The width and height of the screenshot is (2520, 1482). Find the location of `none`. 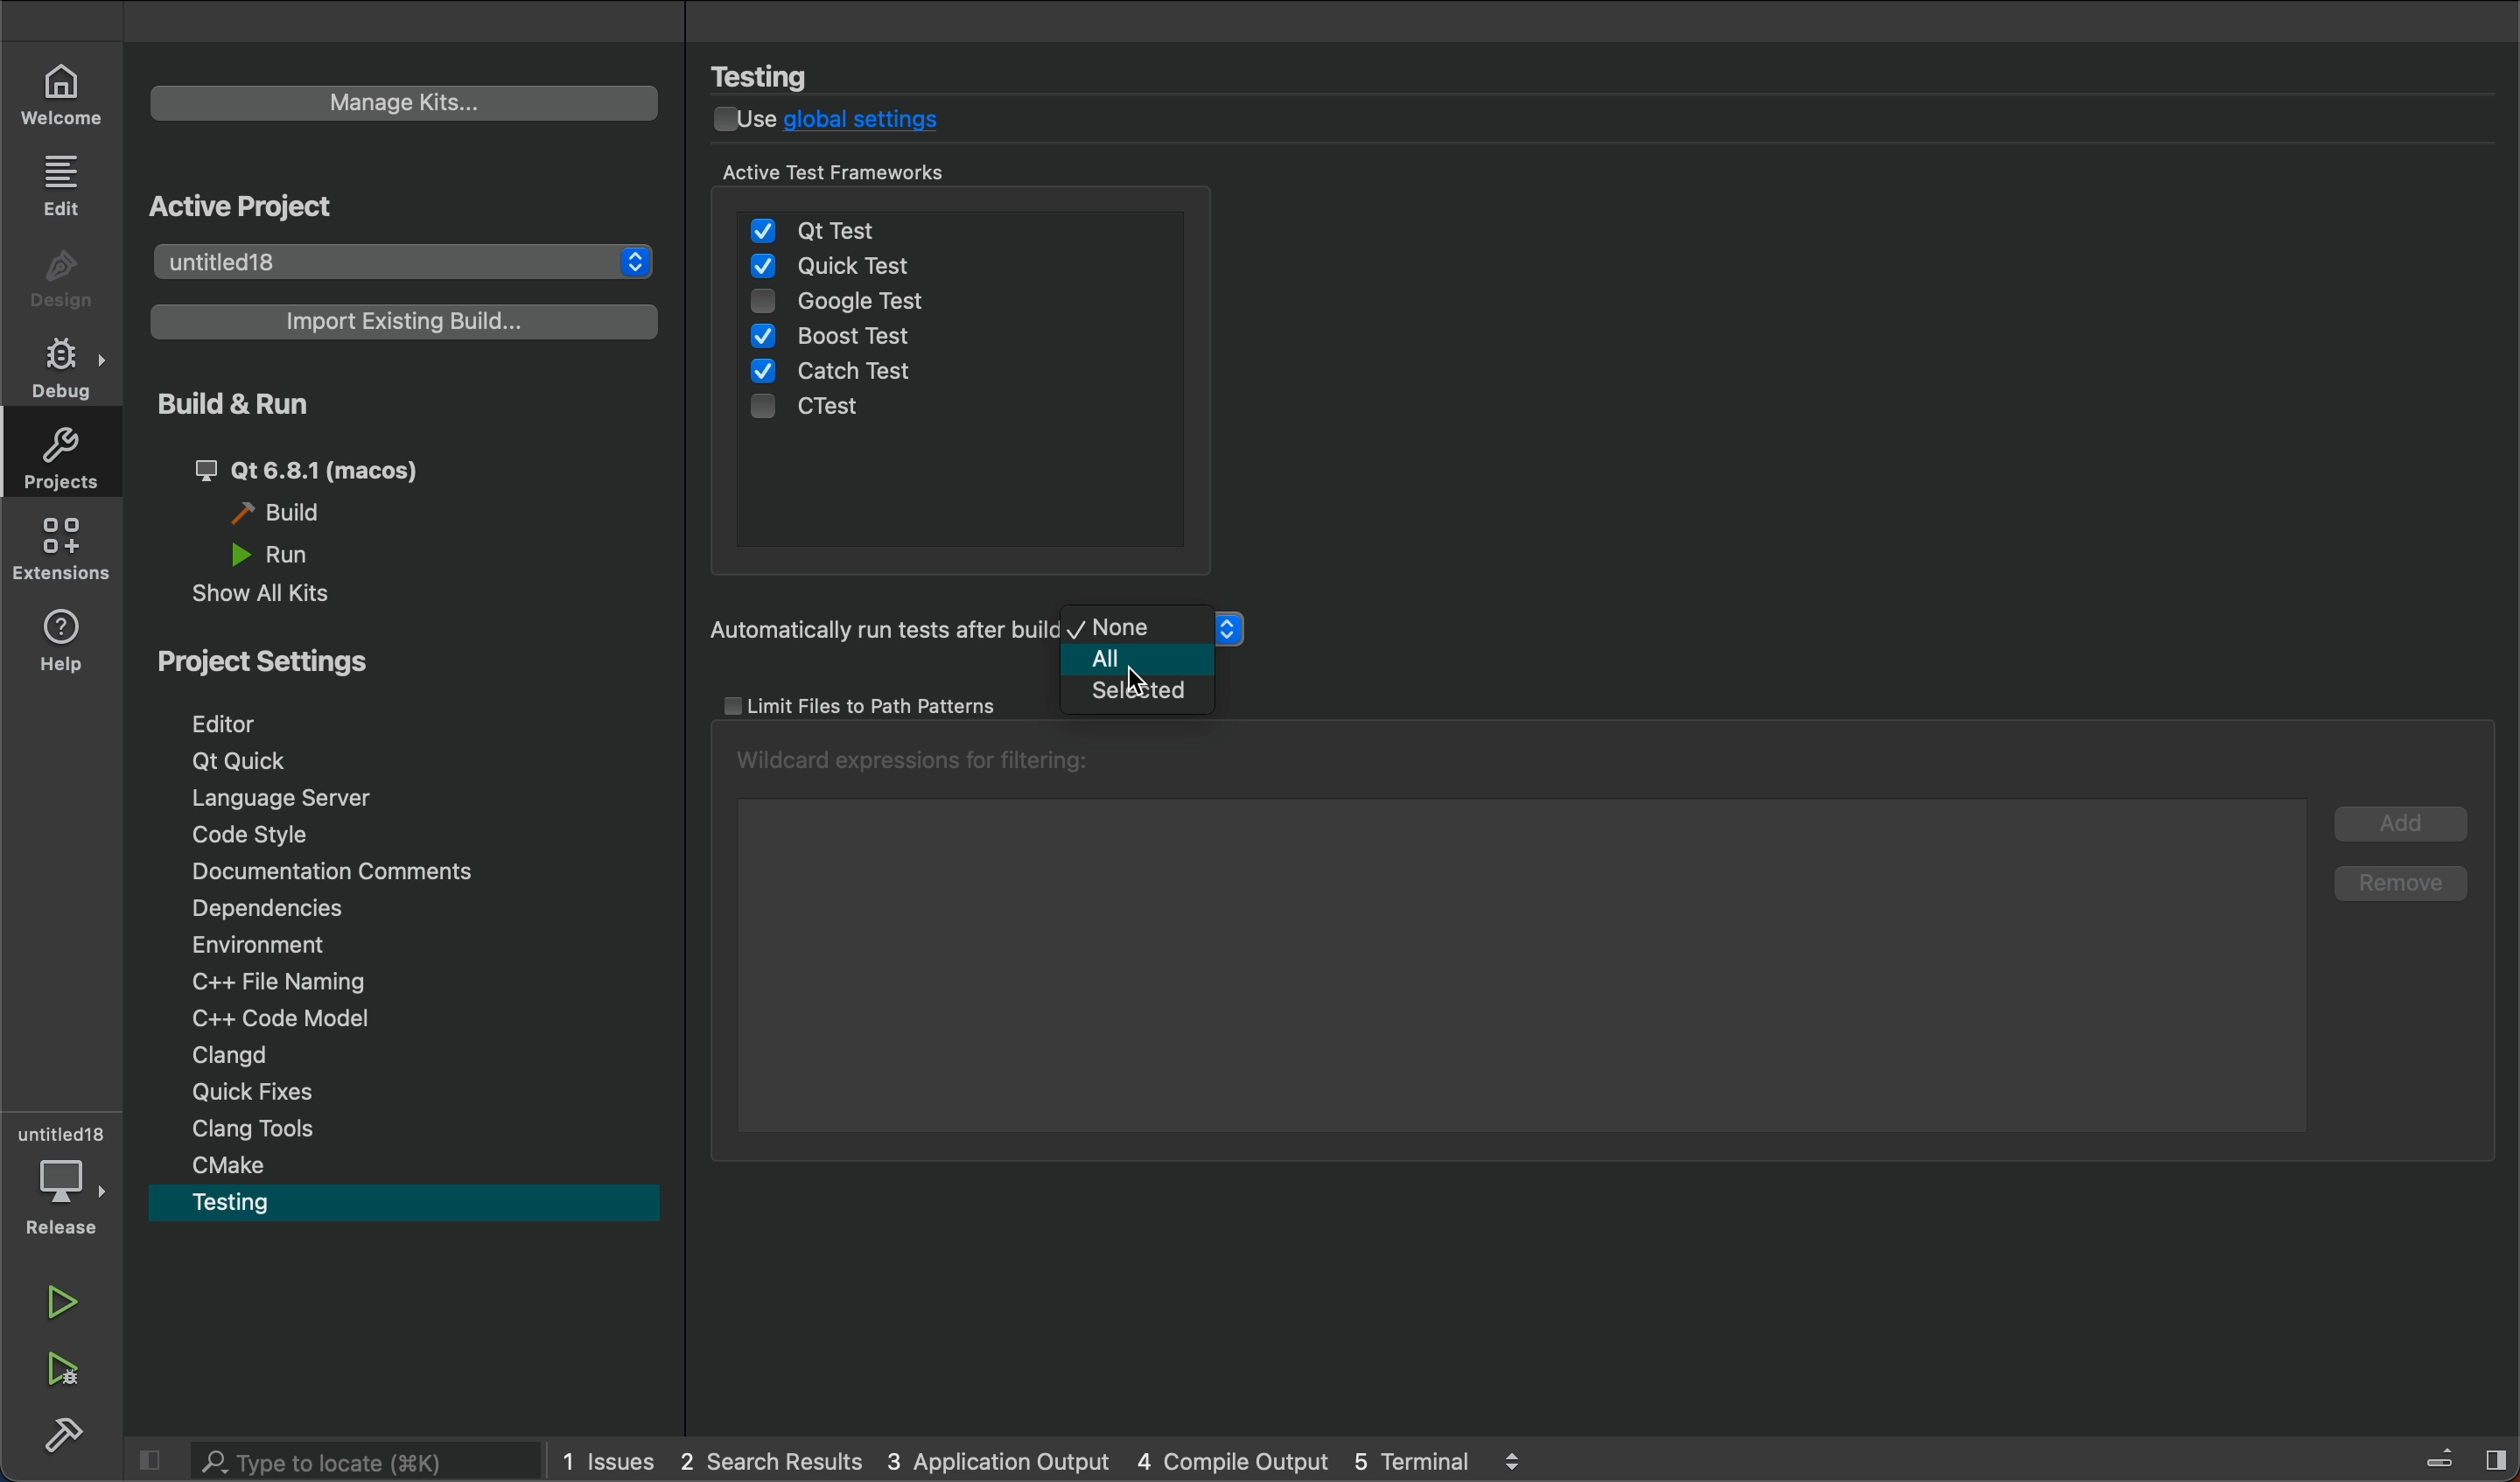

none is located at coordinates (1130, 625).